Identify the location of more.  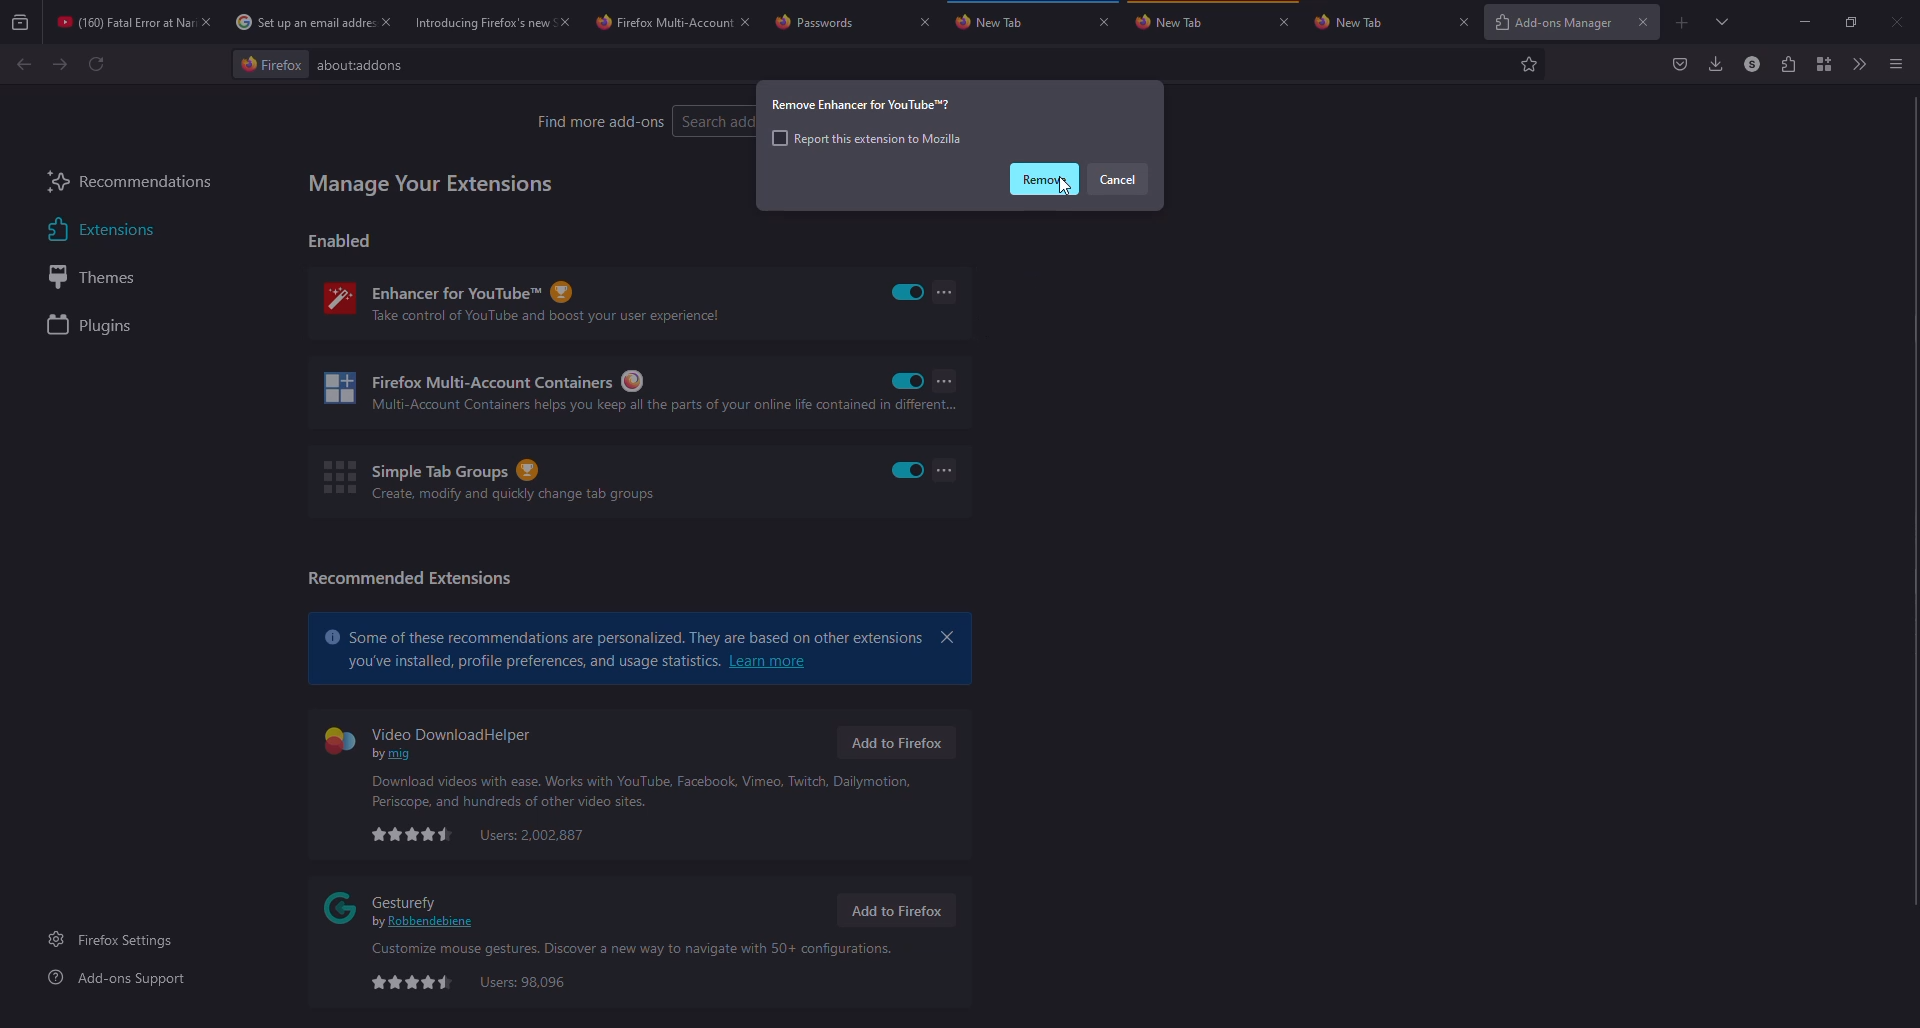
(944, 291).